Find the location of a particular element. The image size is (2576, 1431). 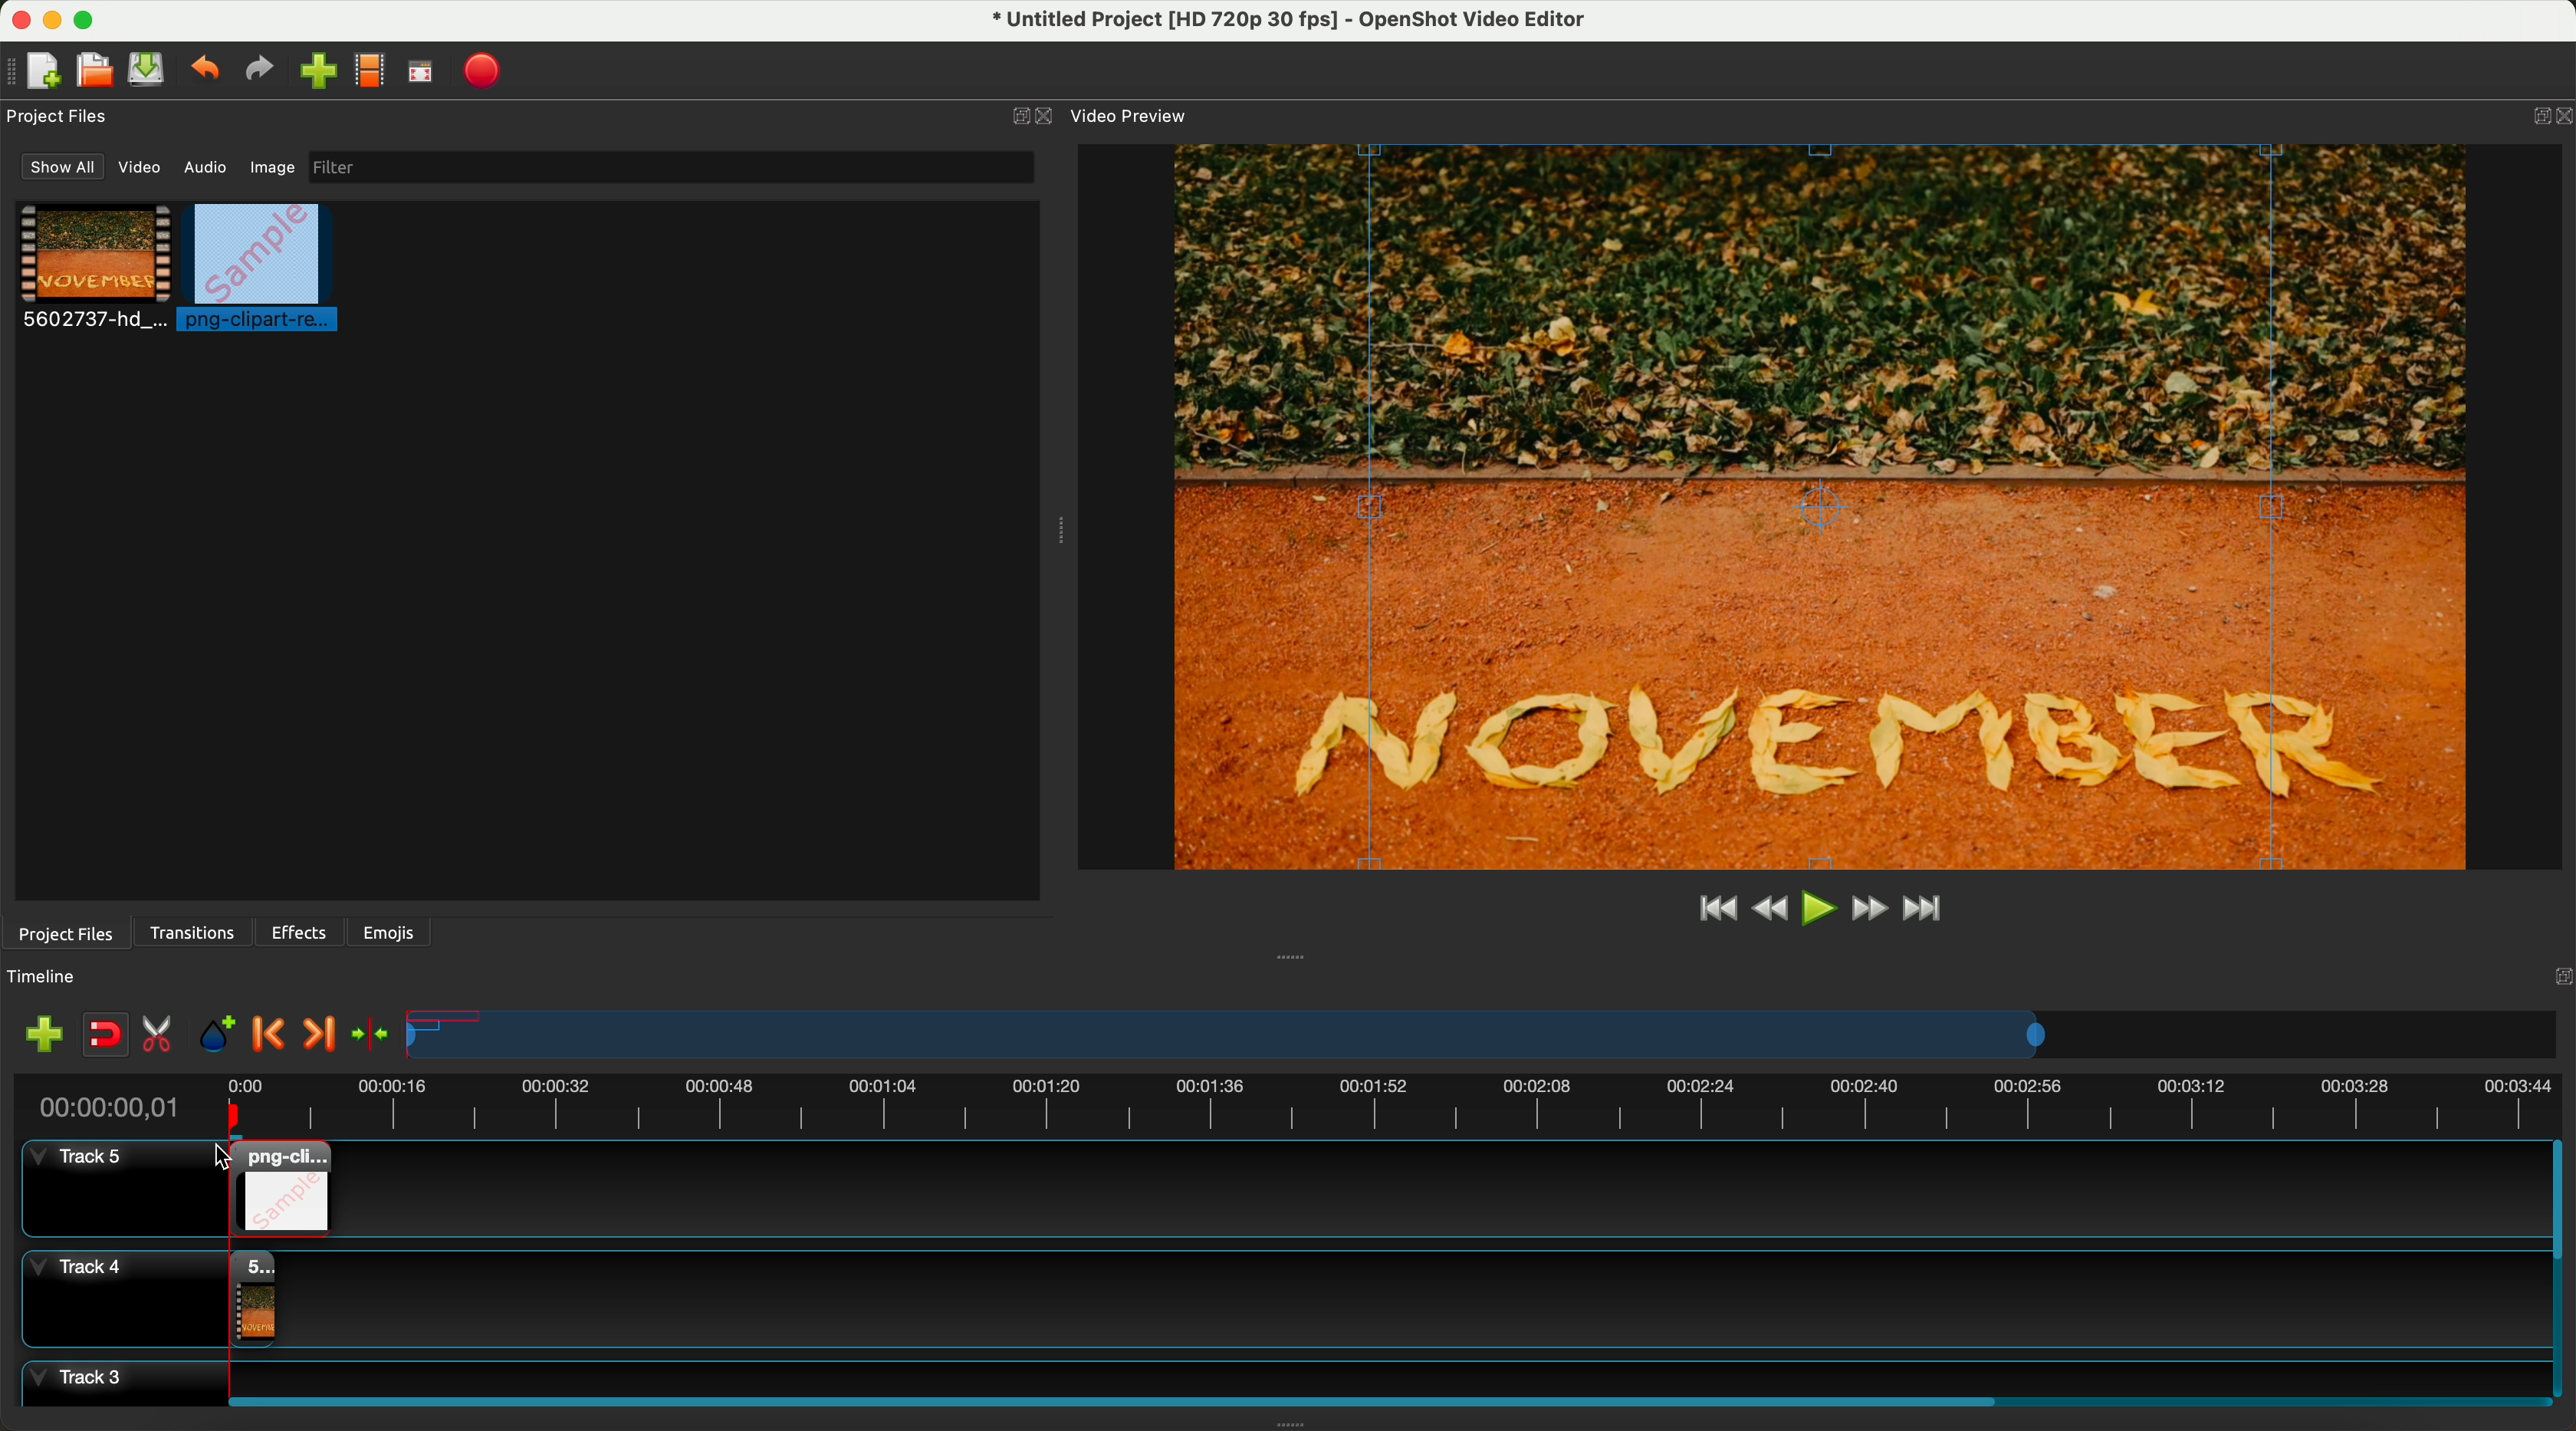

video preview is located at coordinates (1127, 116).